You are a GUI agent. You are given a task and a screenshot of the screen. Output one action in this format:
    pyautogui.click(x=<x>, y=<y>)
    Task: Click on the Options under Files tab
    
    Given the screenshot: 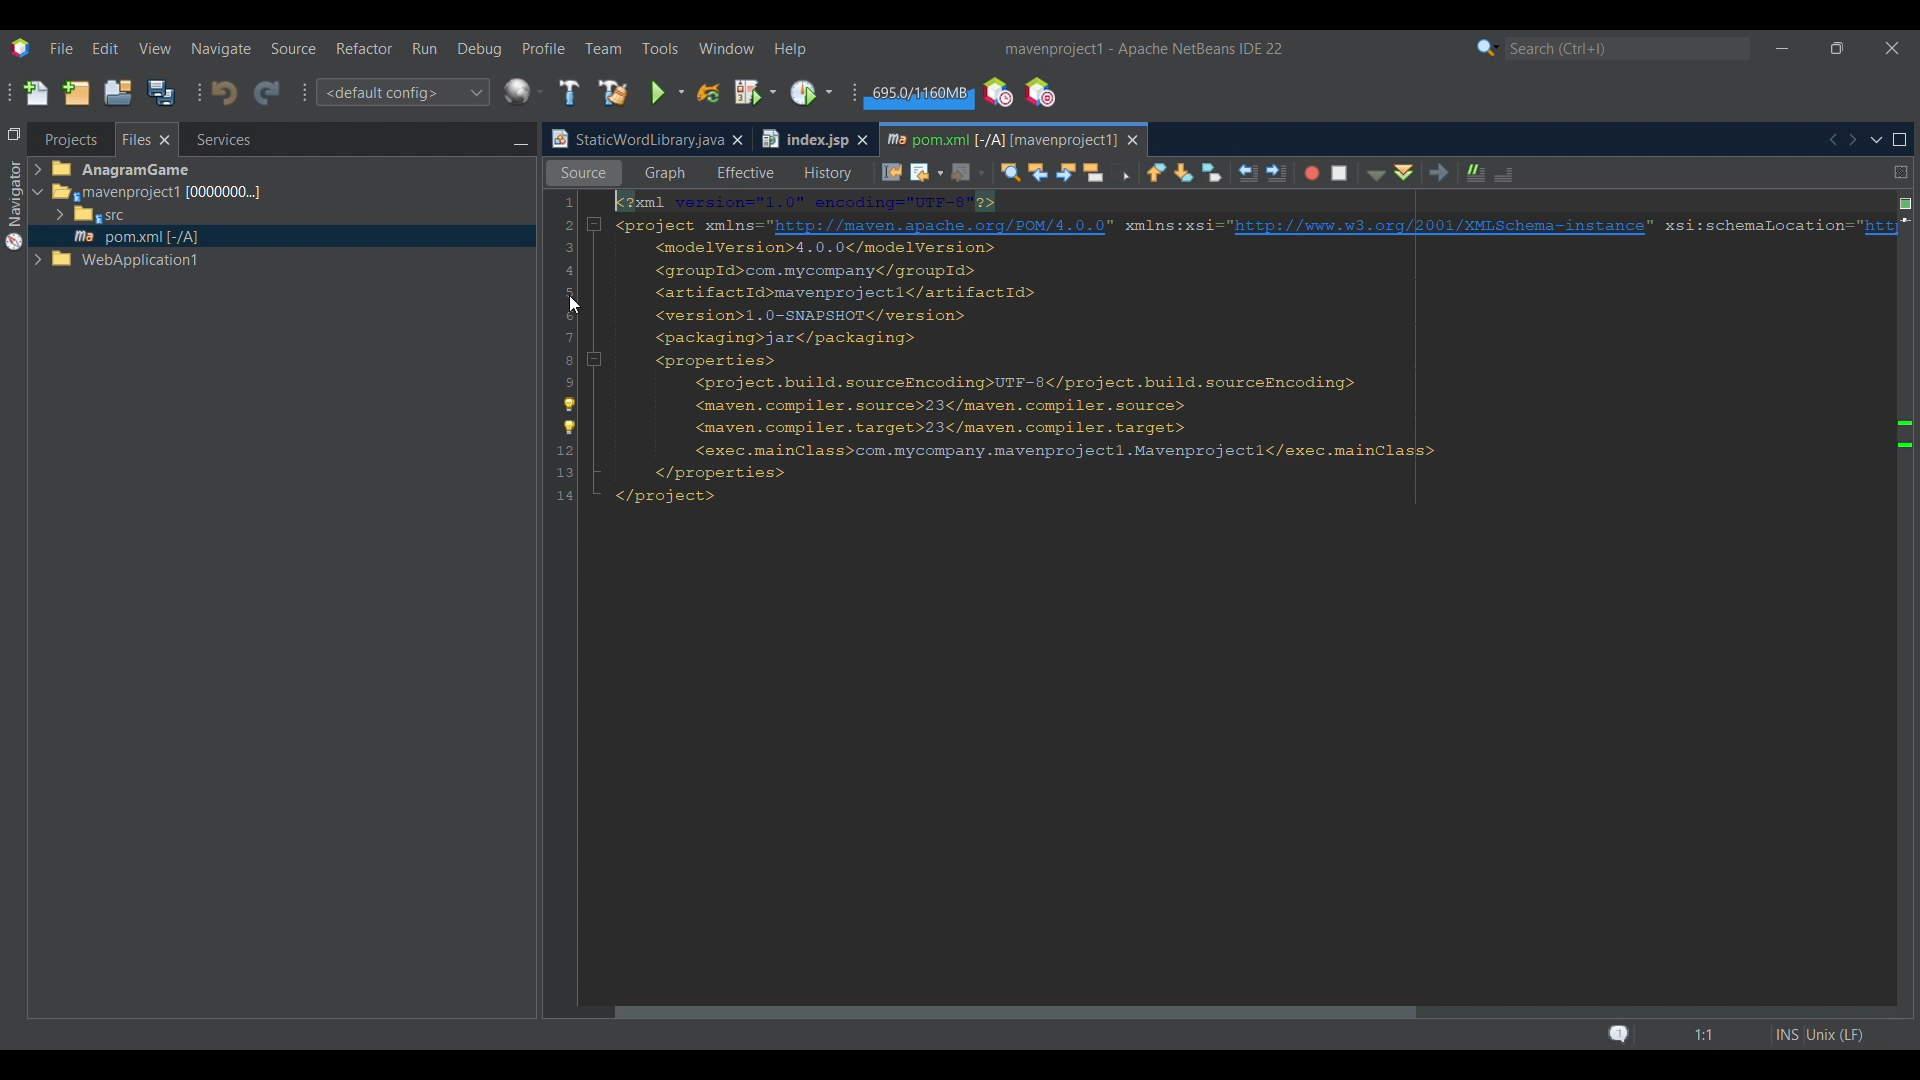 What is the action you would take?
    pyautogui.click(x=141, y=217)
    